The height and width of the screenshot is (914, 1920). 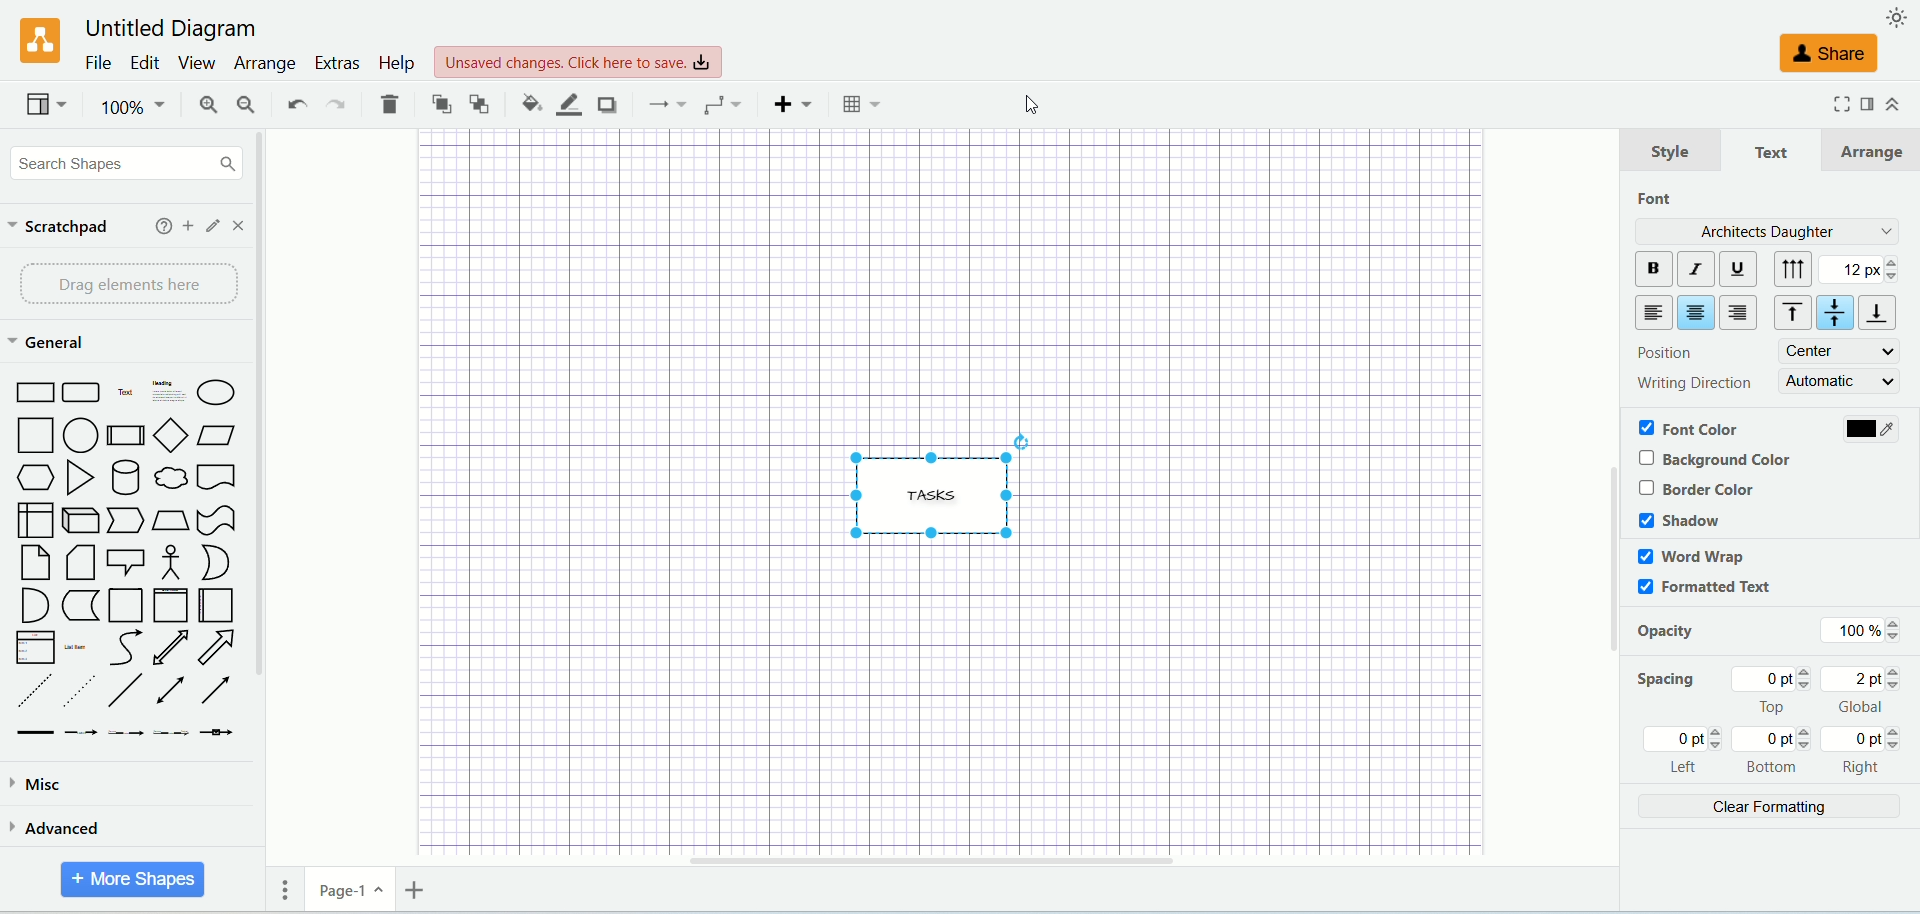 I want to click on automatic, so click(x=1841, y=380).